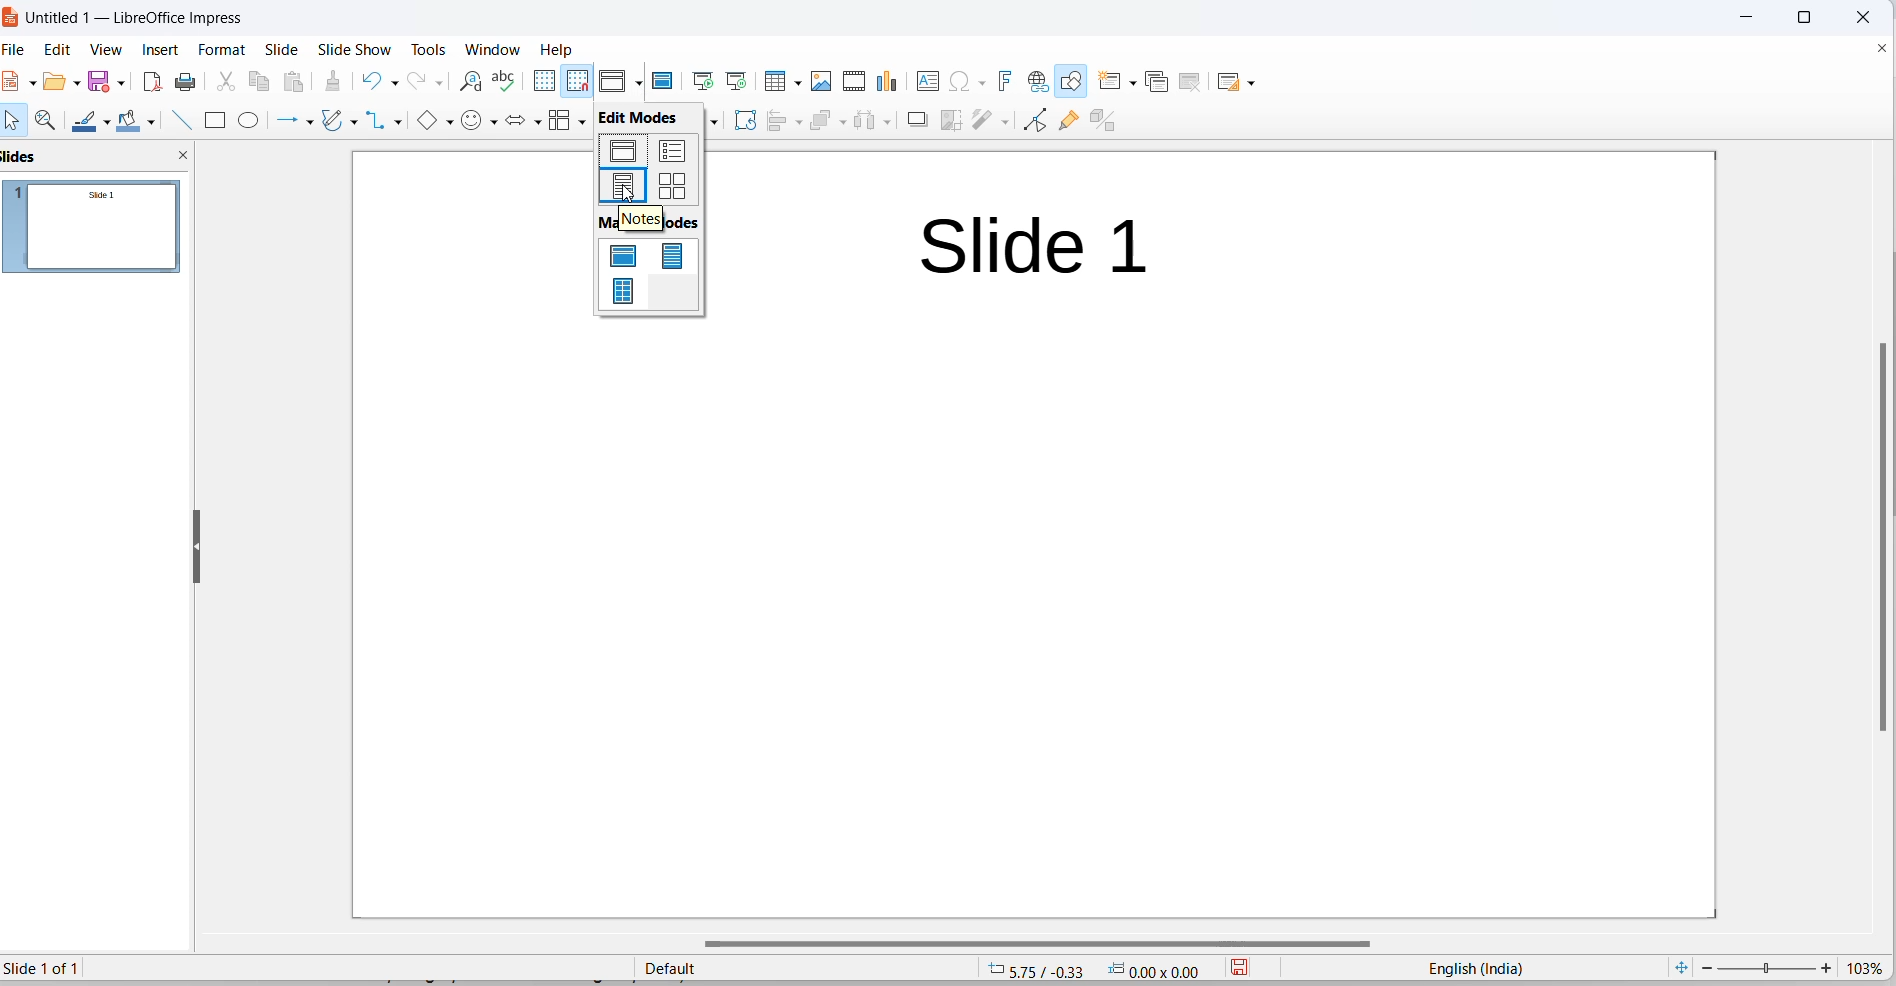 Image resolution: width=1896 pixels, height=986 pixels. Describe the element at coordinates (1705, 967) in the screenshot. I see `decrease zoom` at that location.